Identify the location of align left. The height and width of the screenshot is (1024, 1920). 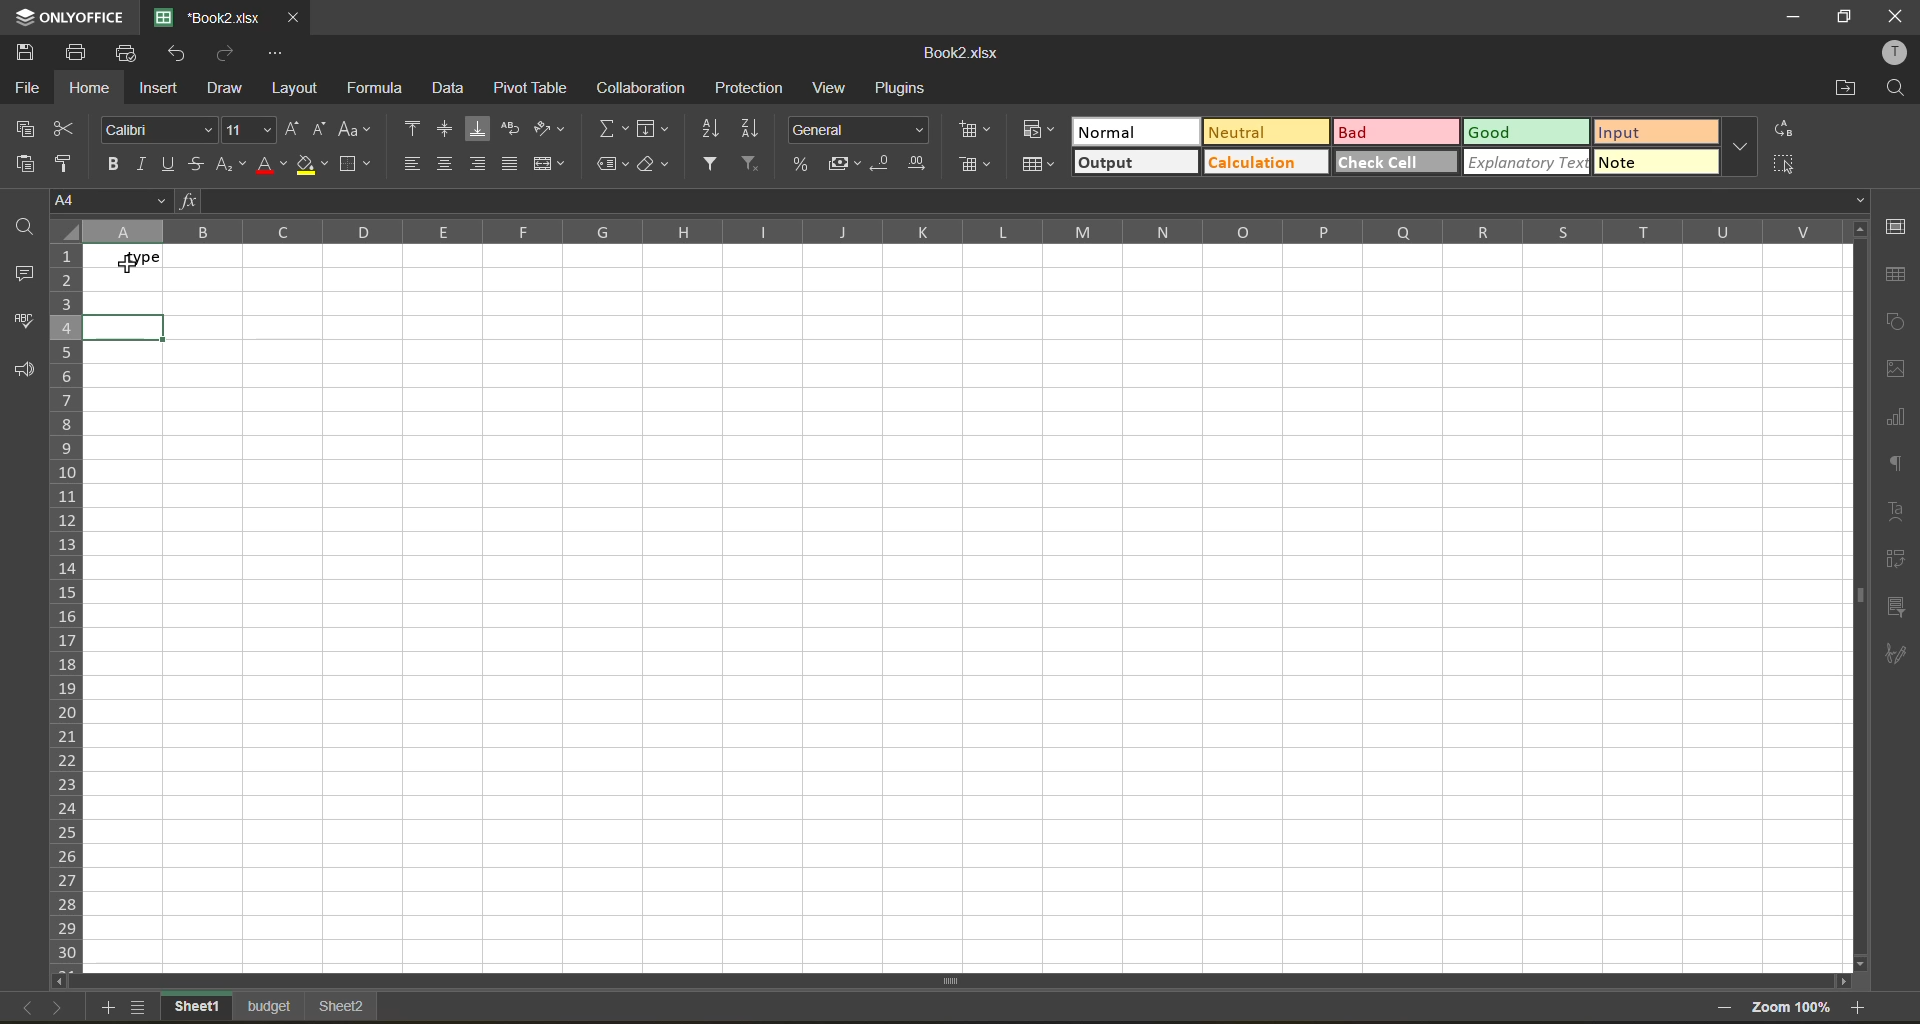
(411, 162).